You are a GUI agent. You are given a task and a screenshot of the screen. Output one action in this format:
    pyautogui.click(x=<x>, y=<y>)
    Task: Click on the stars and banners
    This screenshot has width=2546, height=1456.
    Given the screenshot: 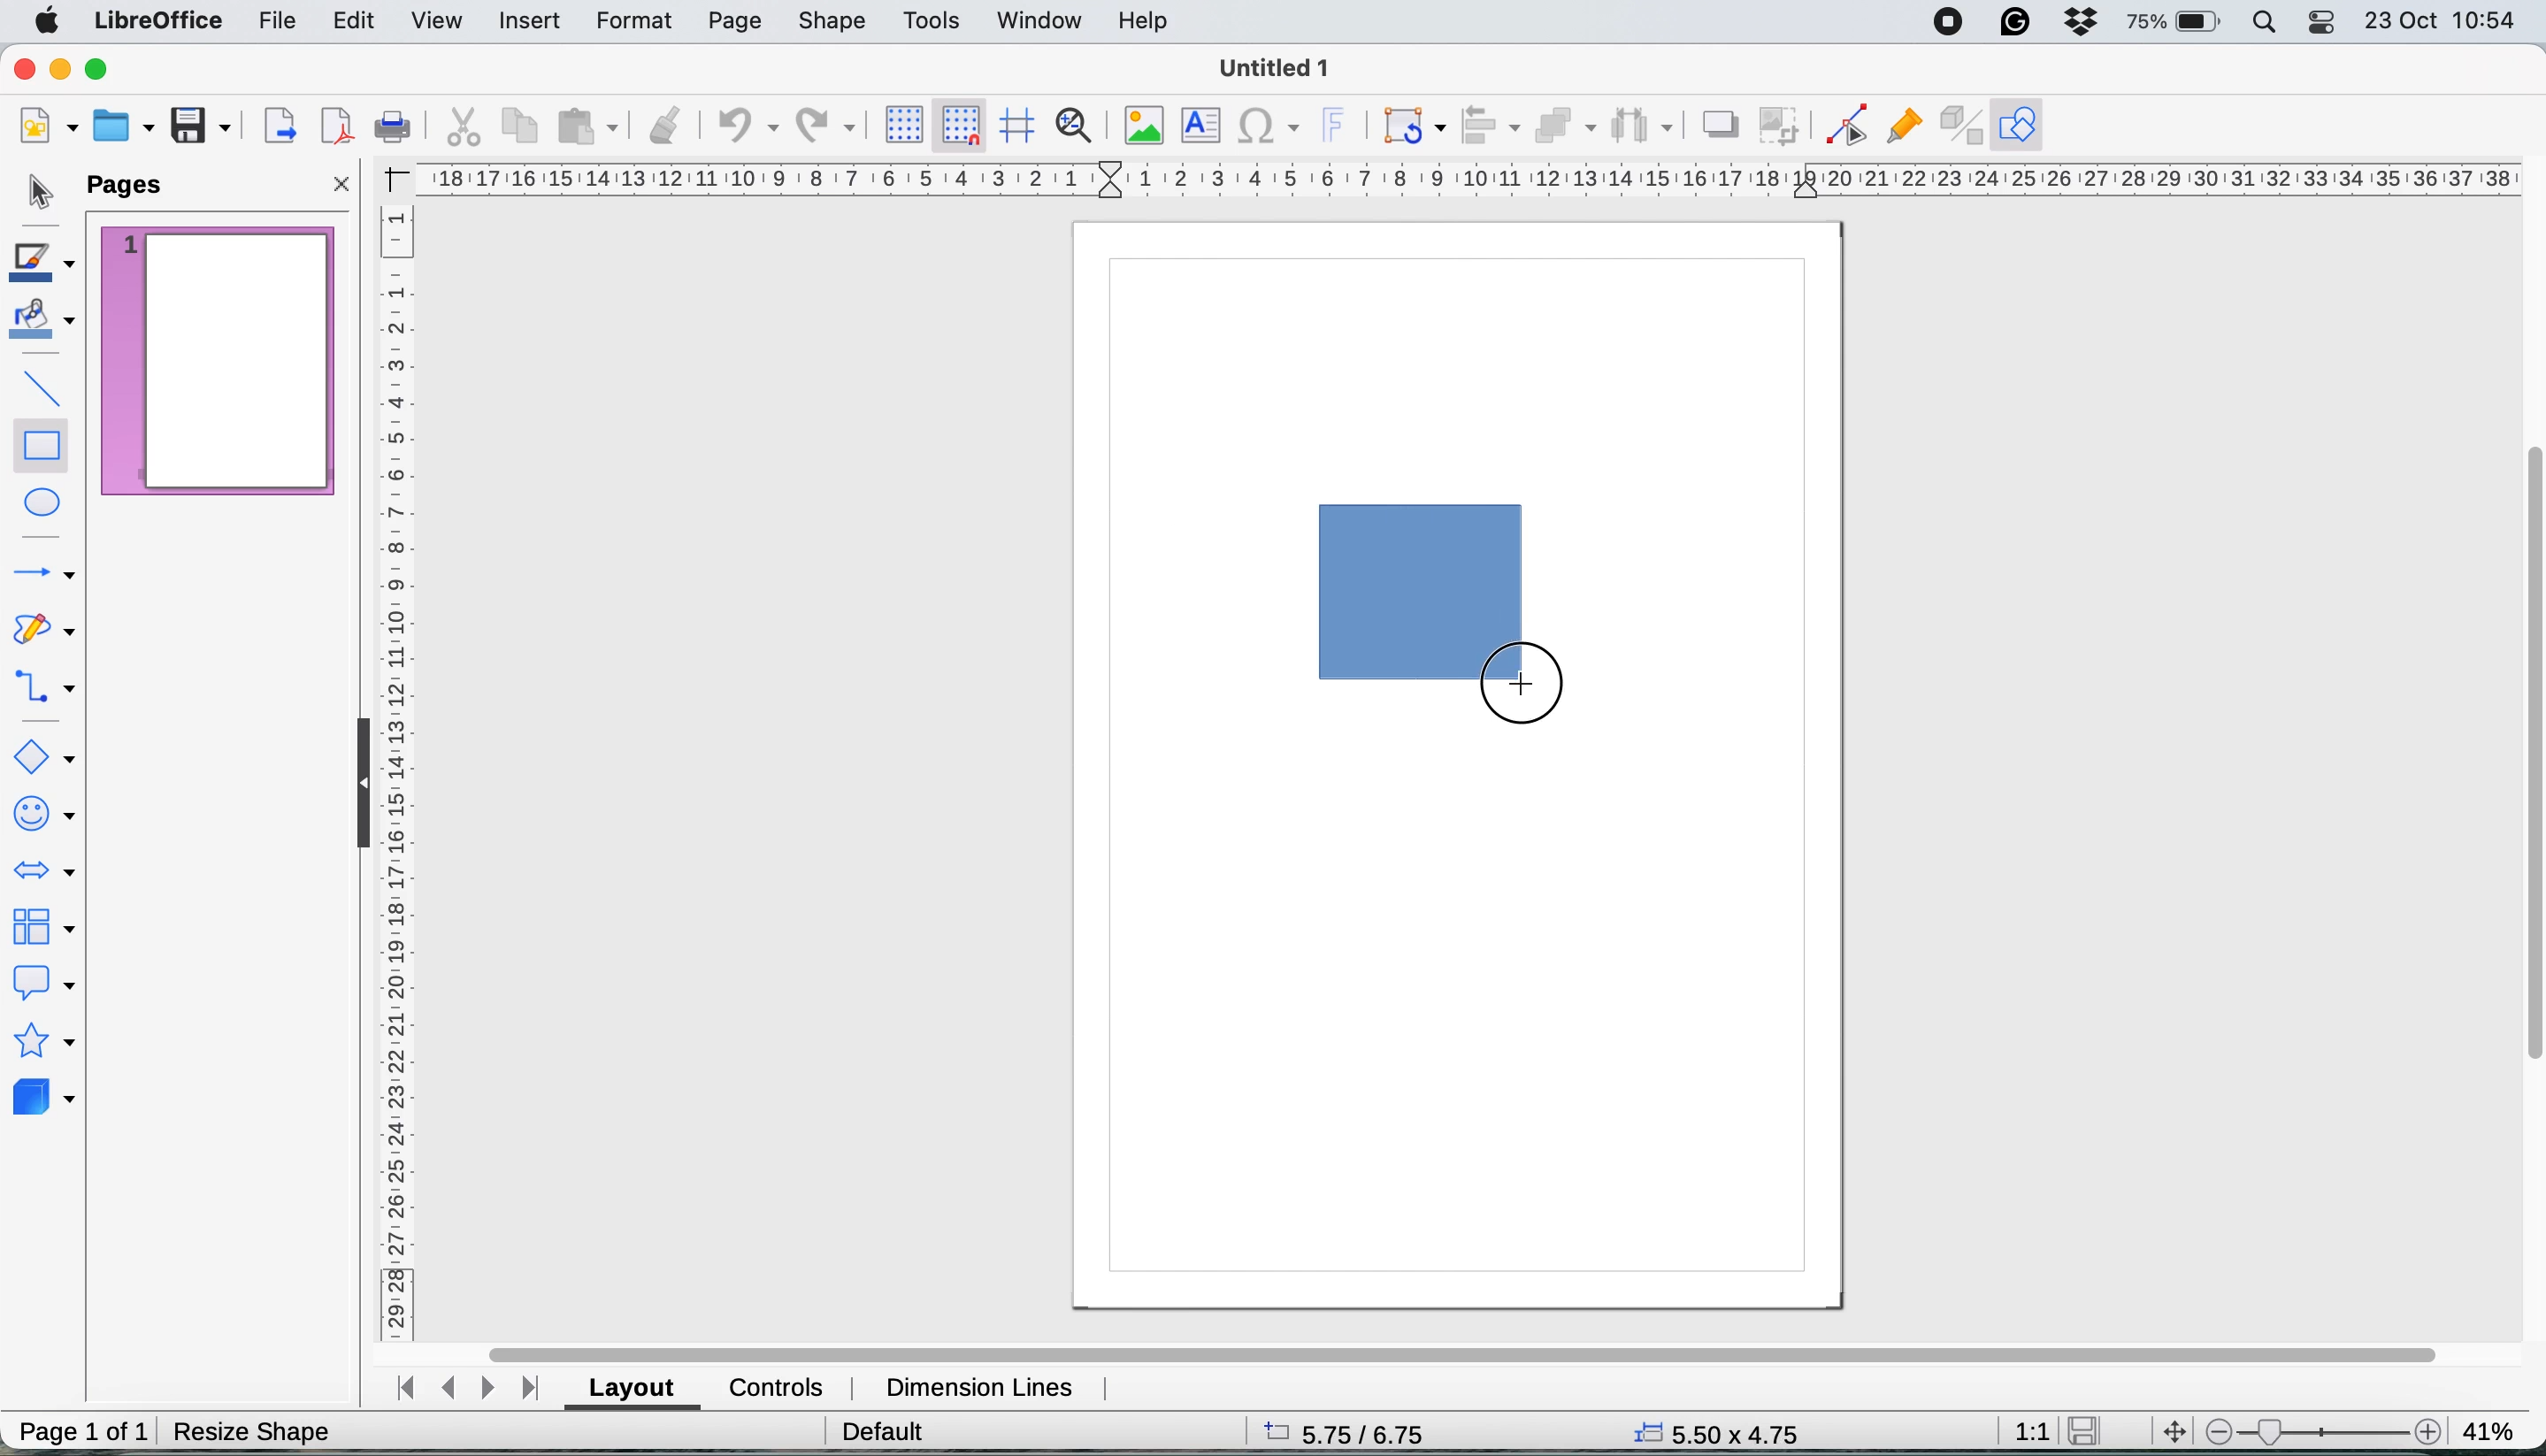 What is the action you would take?
    pyautogui.click(x=44, y=1043)
    